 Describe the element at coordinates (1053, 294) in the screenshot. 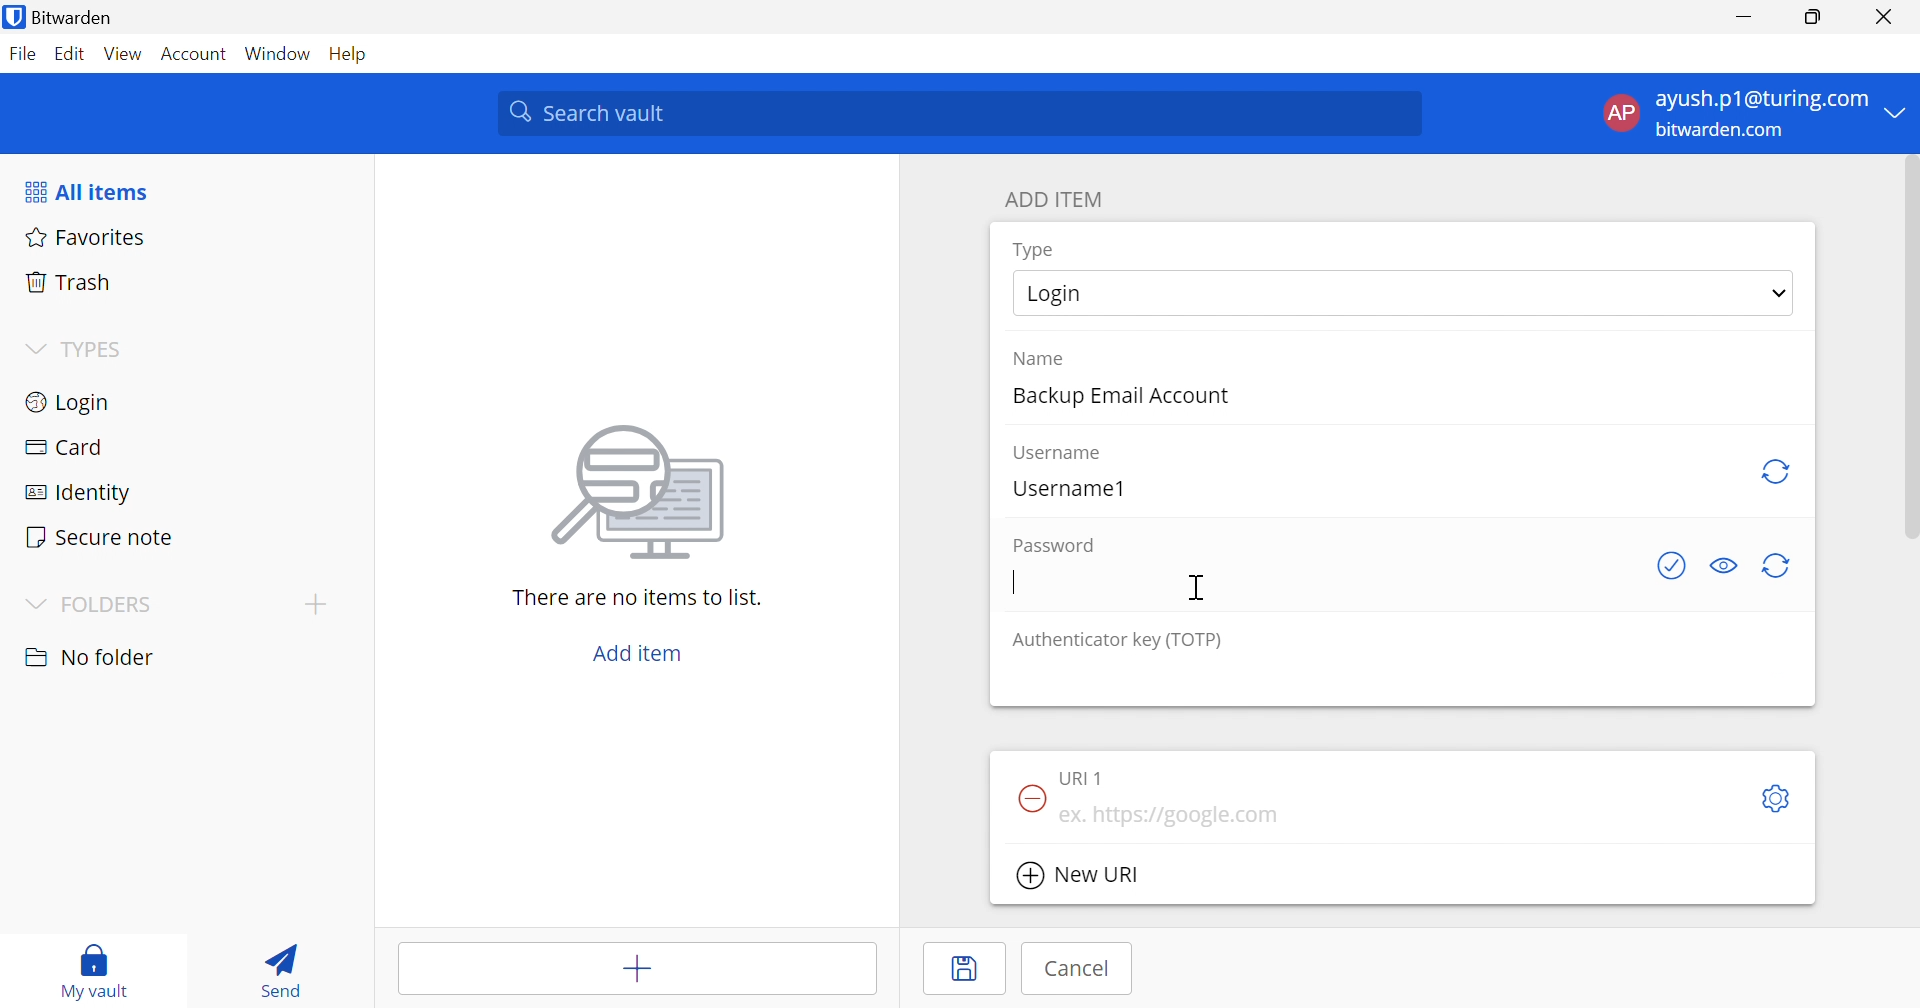

I see `Login` at that location.